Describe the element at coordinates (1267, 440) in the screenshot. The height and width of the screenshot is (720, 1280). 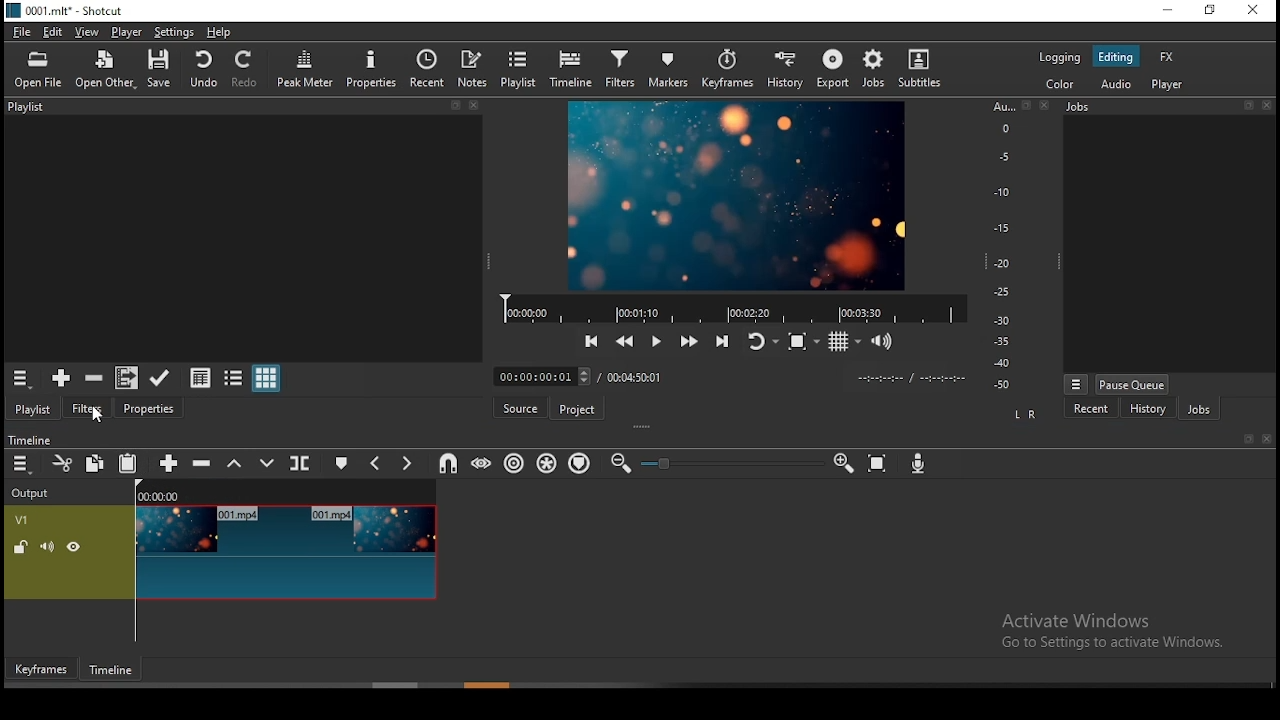
I see `close` at that location.